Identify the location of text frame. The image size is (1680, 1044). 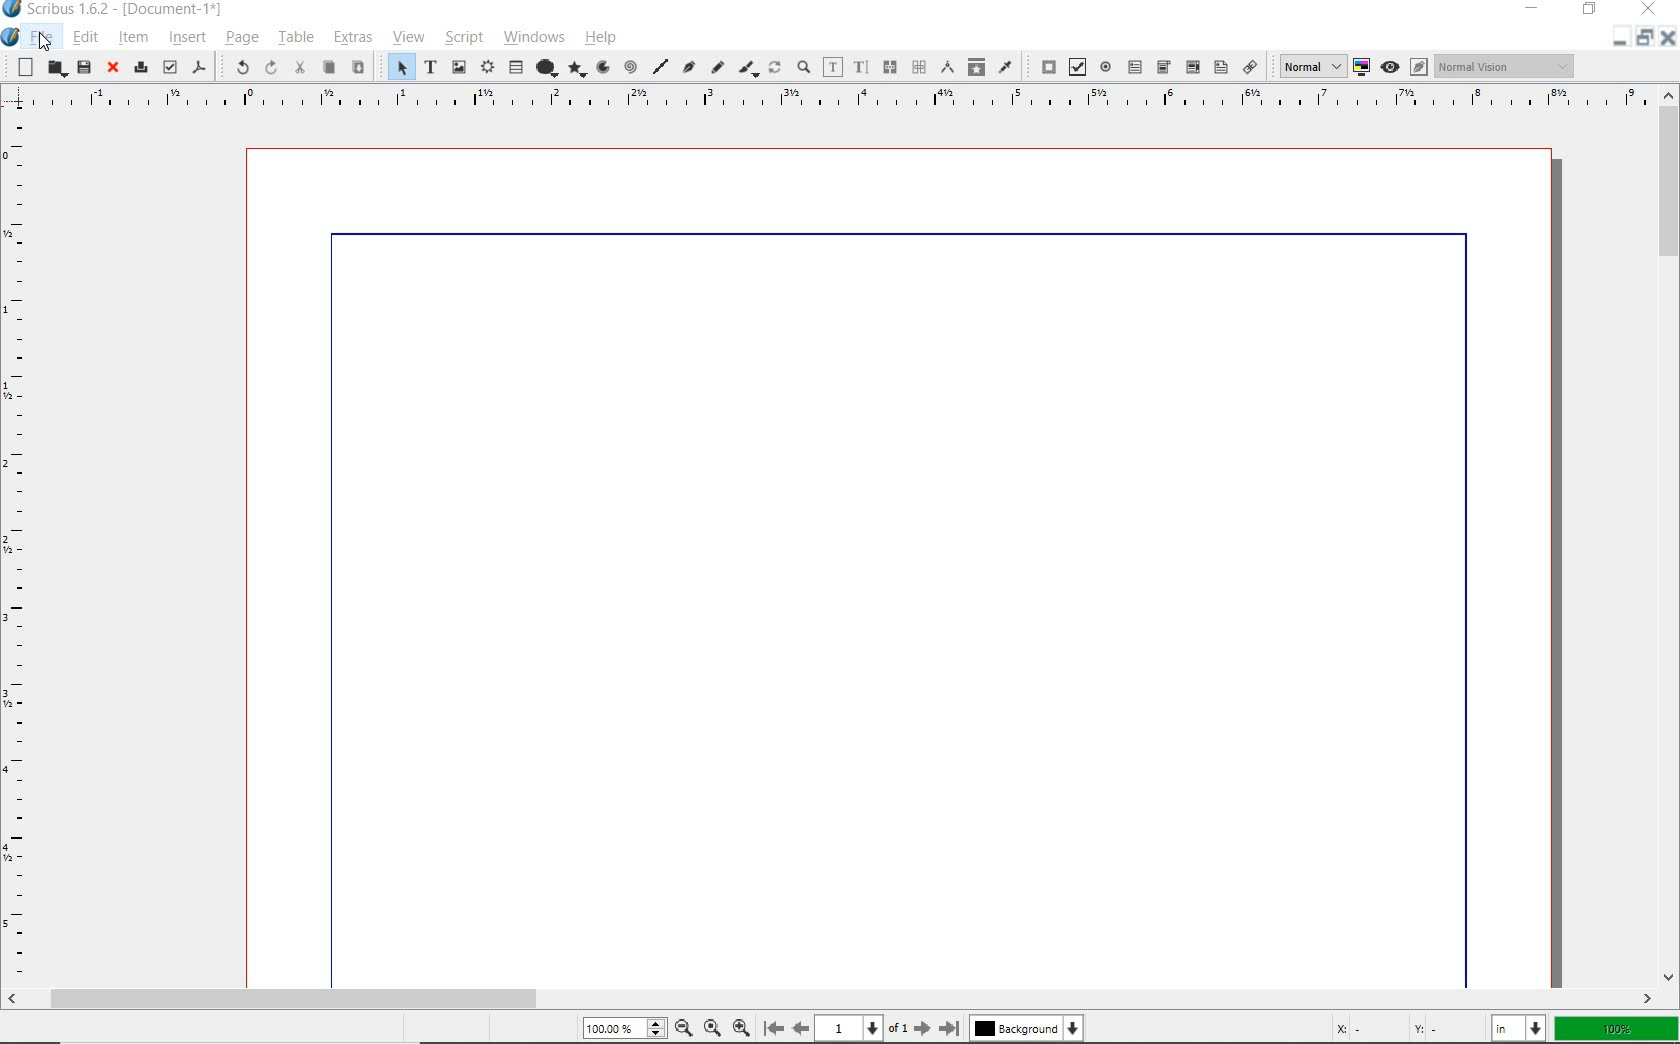
(430, 66).